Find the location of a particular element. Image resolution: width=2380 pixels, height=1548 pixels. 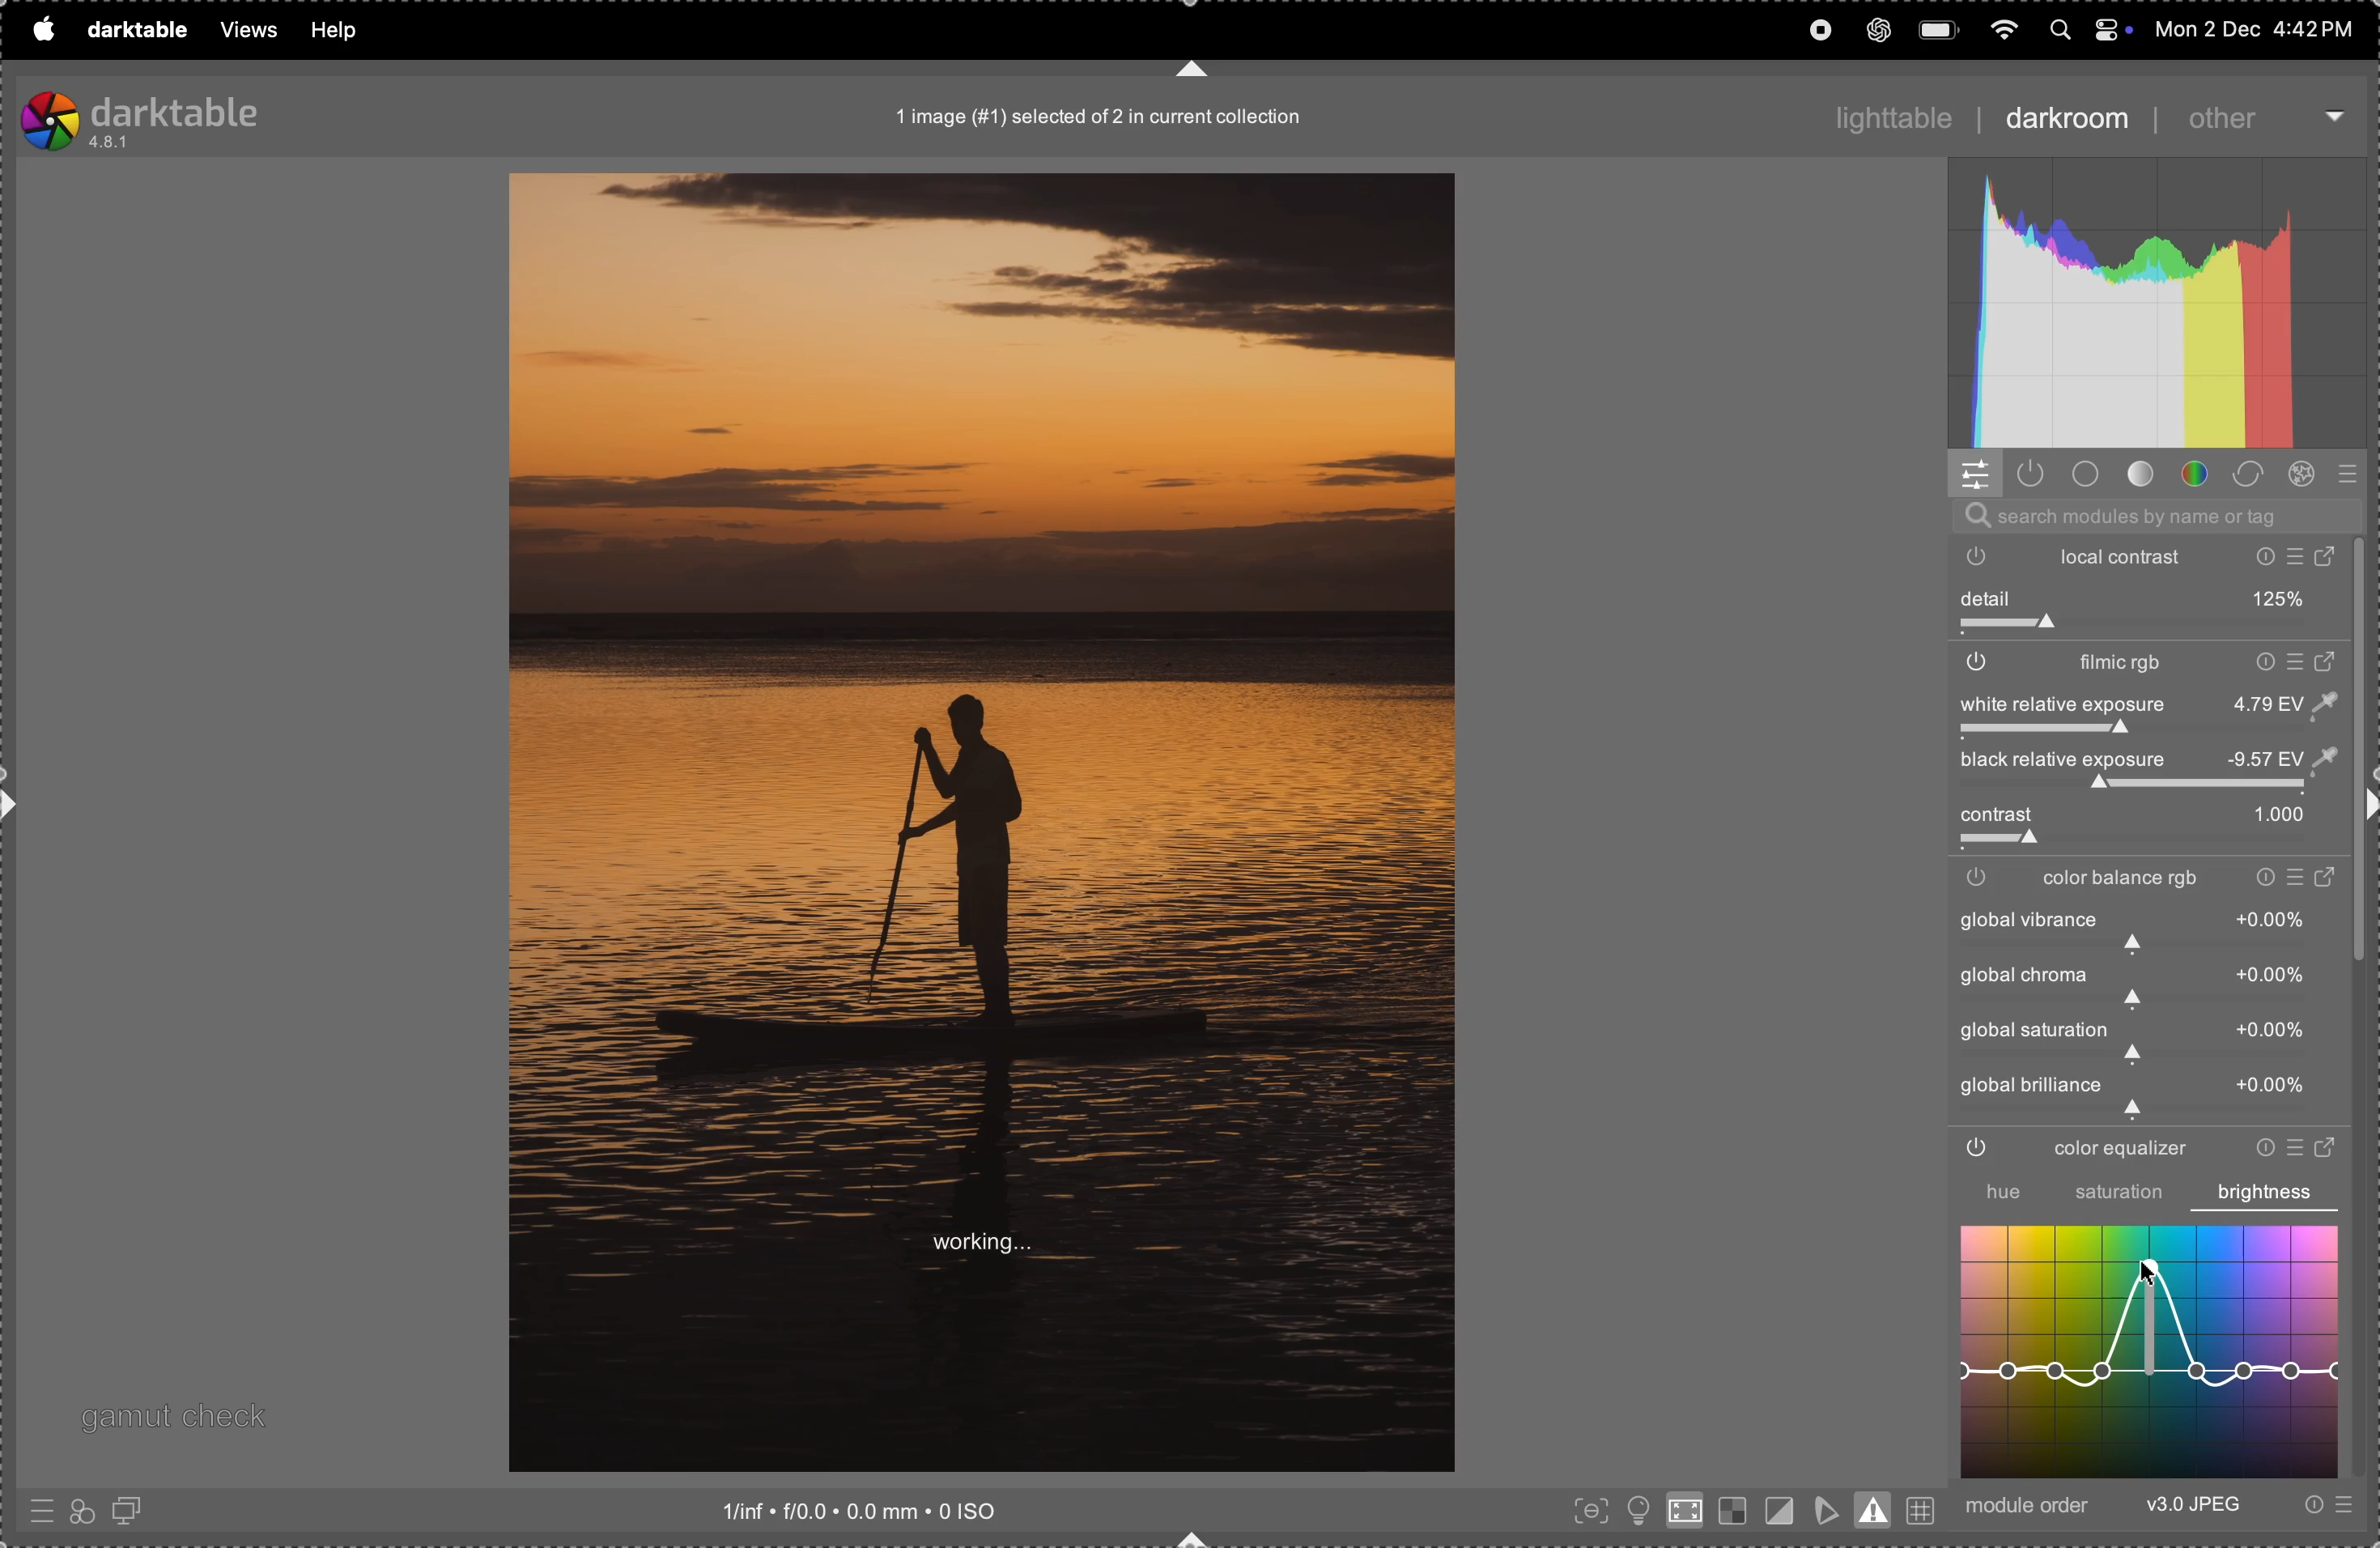

toggle iso is located at coordinates (1683, 1515).